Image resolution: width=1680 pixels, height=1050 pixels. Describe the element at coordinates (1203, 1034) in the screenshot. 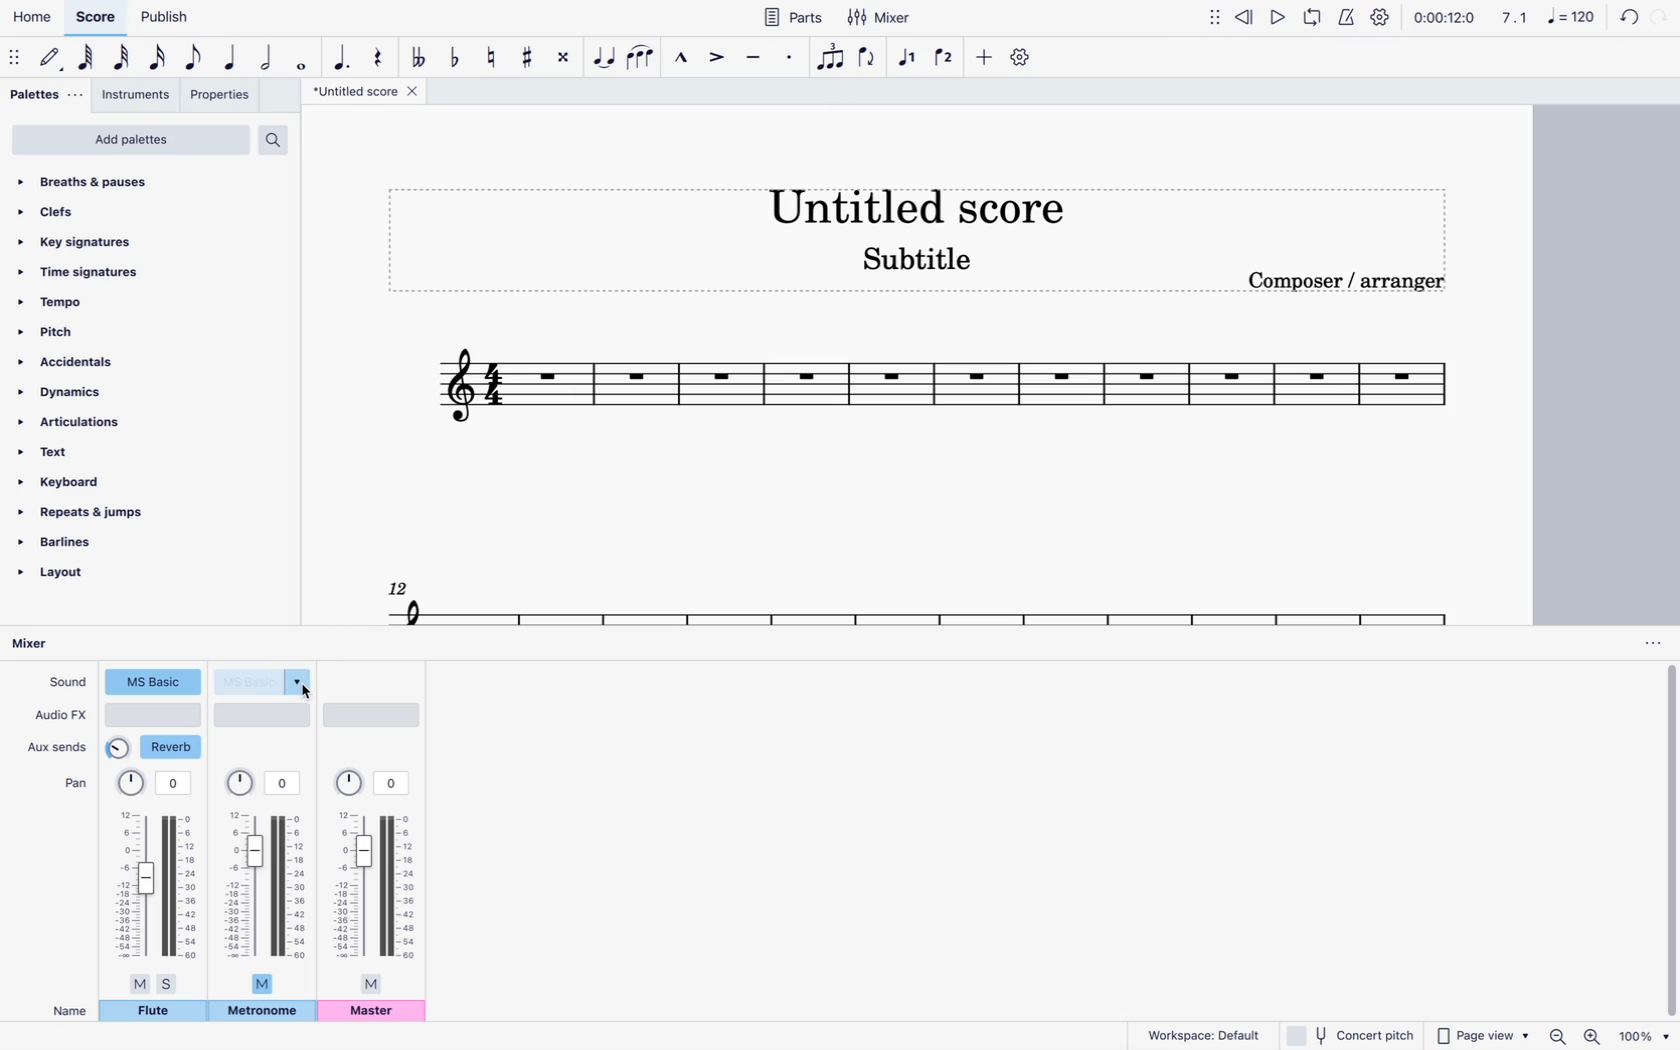

I see `workspace` at that location.